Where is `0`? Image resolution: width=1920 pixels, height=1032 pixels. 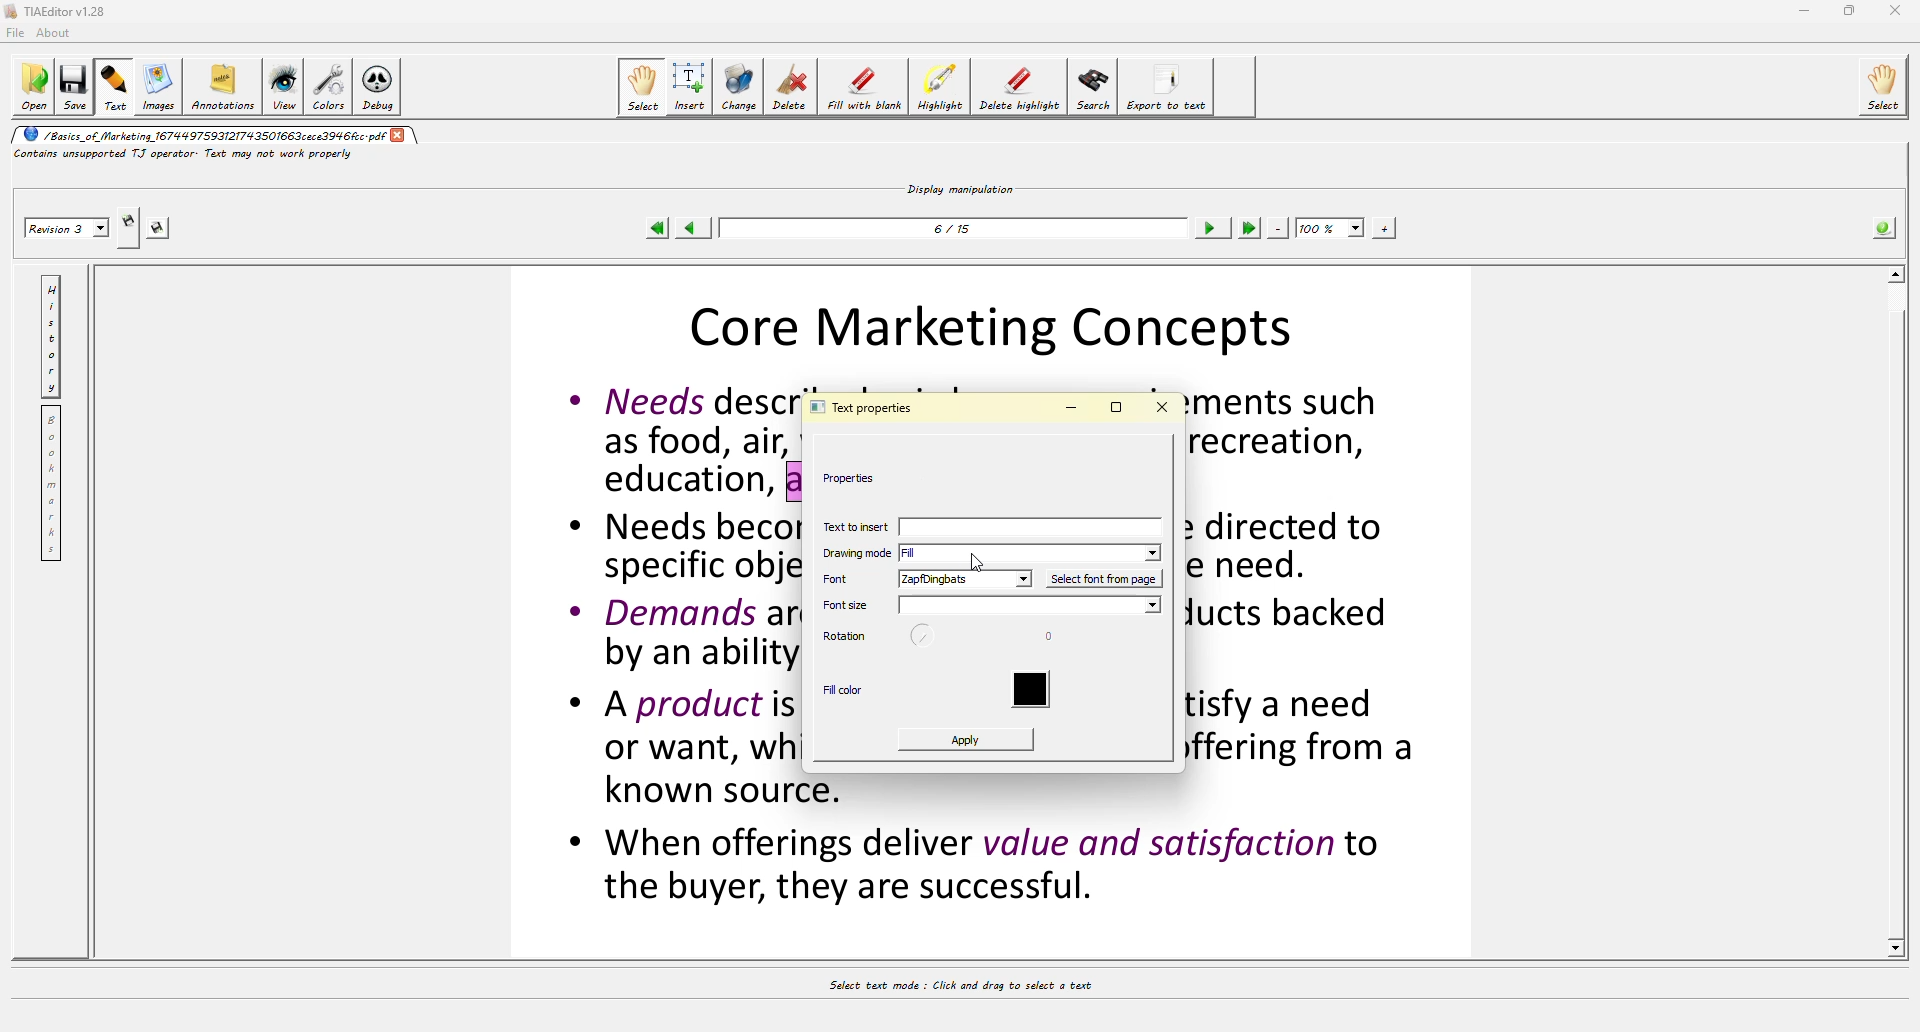
0 is located at coordinates (1046, 632).